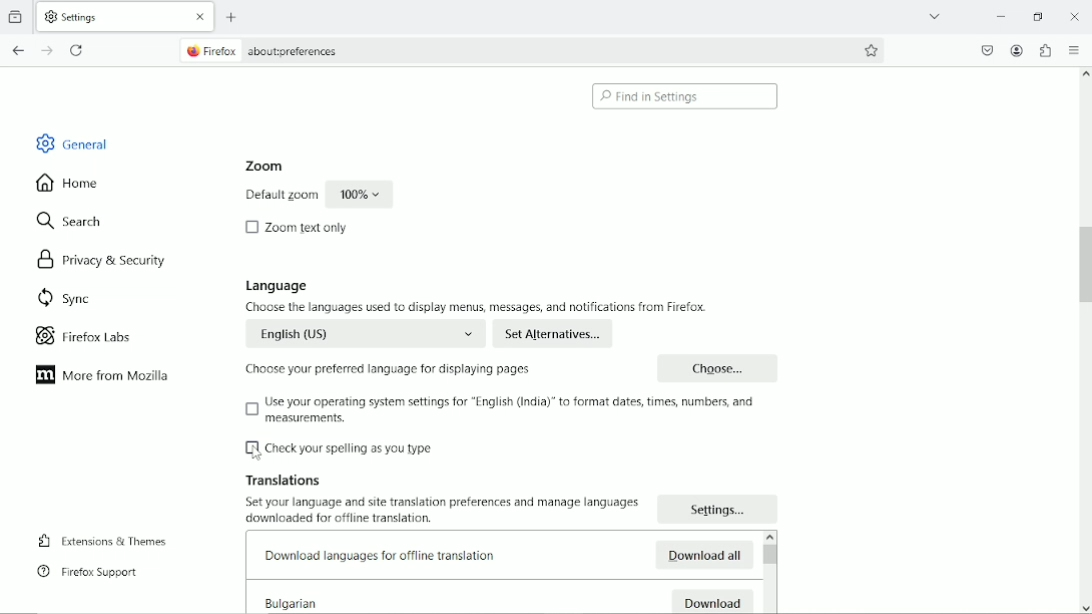 The width and height of the screenshot is (1092, 614). Describe the element at coordinates (363, 335) in the screenshot. I see `English (US)` at that location.